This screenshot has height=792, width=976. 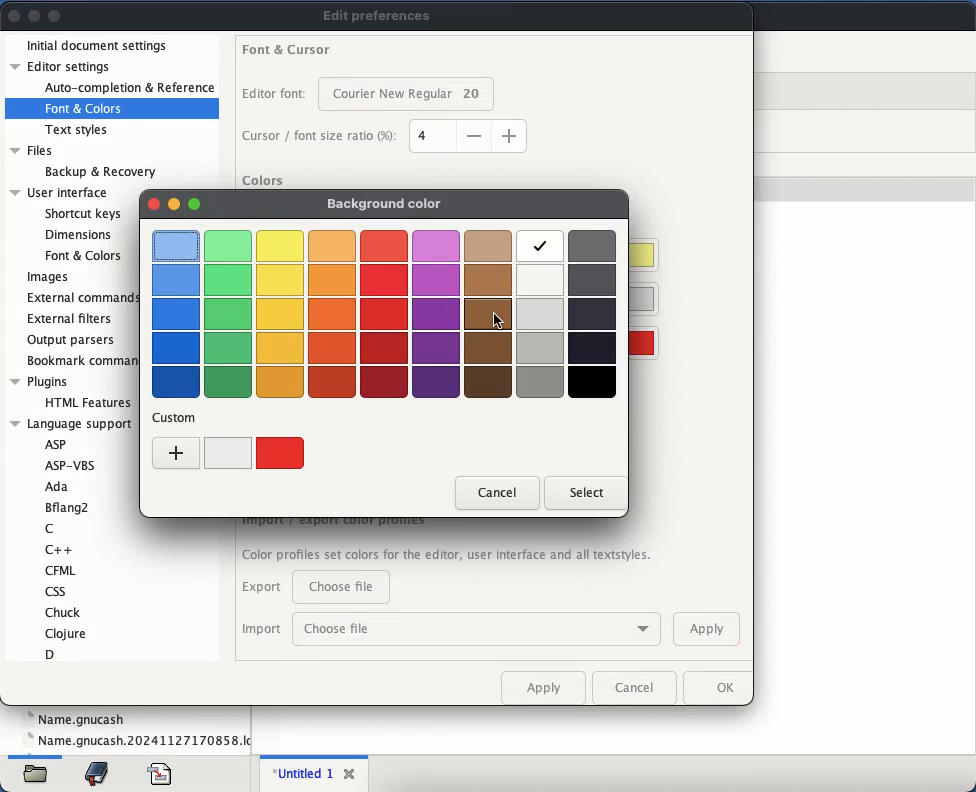 What do you see at coordinates (82, 257) in the screenshot?
I see `Font & Colors` at bounding box center [82, 257].